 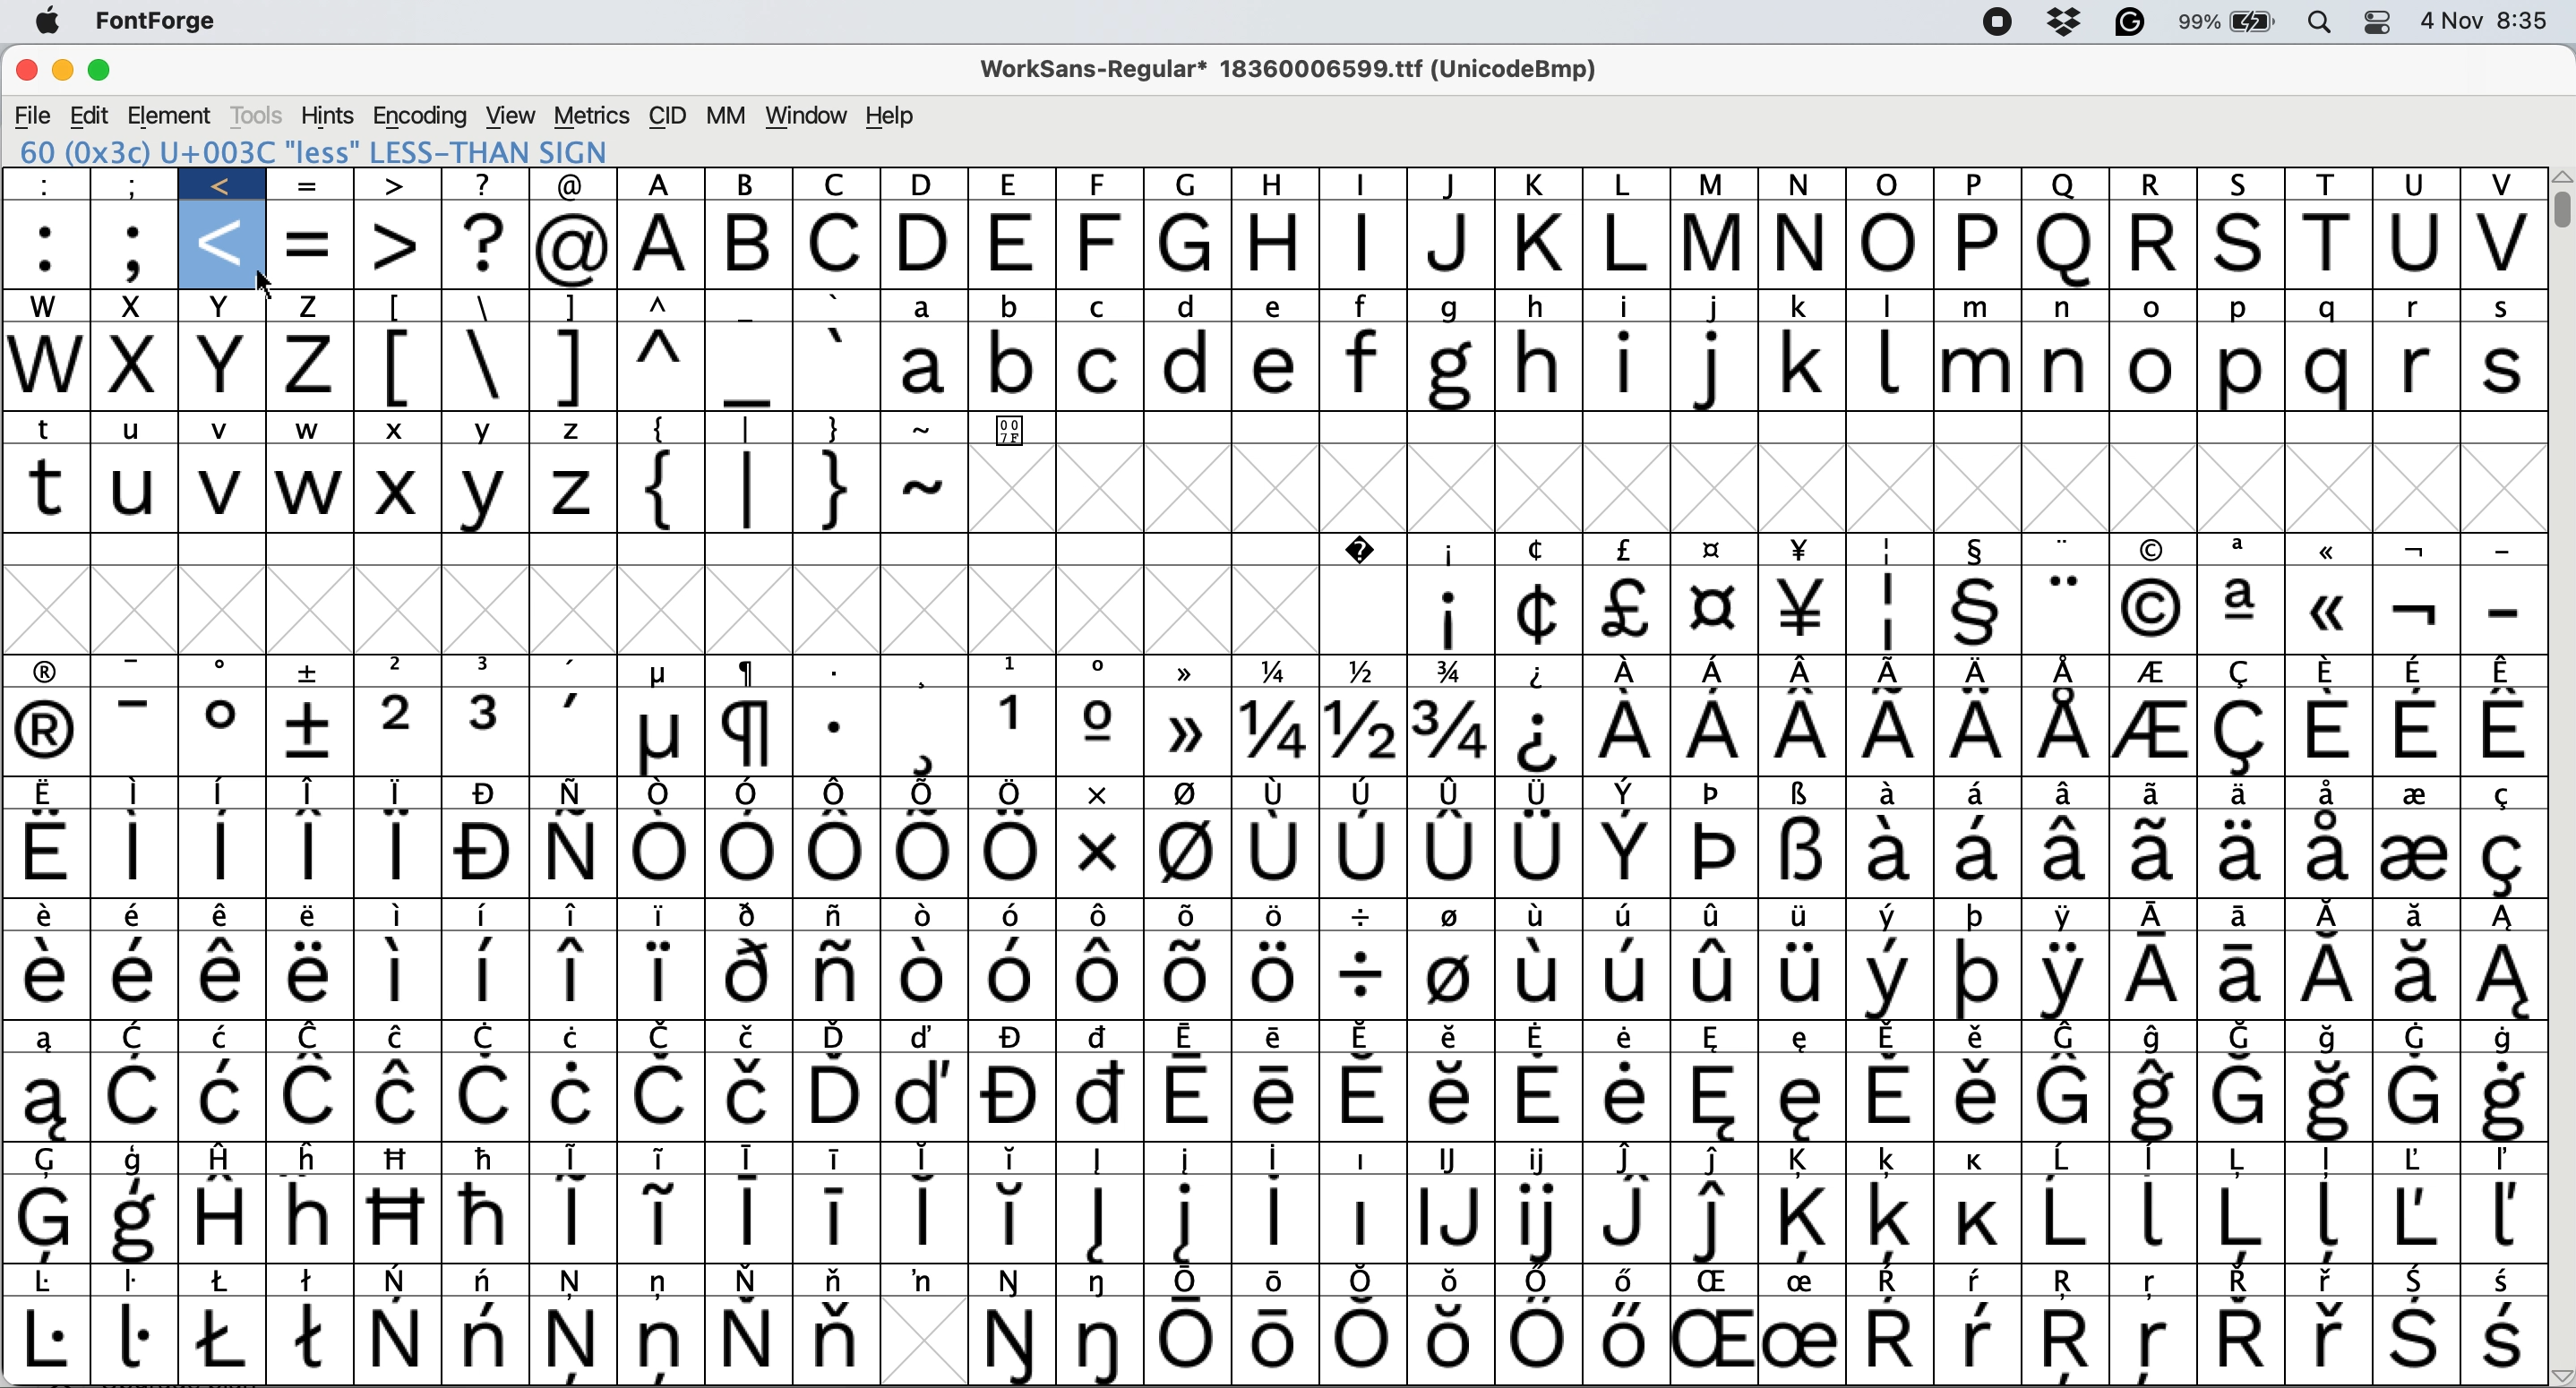 I want to click on Symbol, so click(x=2414, y=856).